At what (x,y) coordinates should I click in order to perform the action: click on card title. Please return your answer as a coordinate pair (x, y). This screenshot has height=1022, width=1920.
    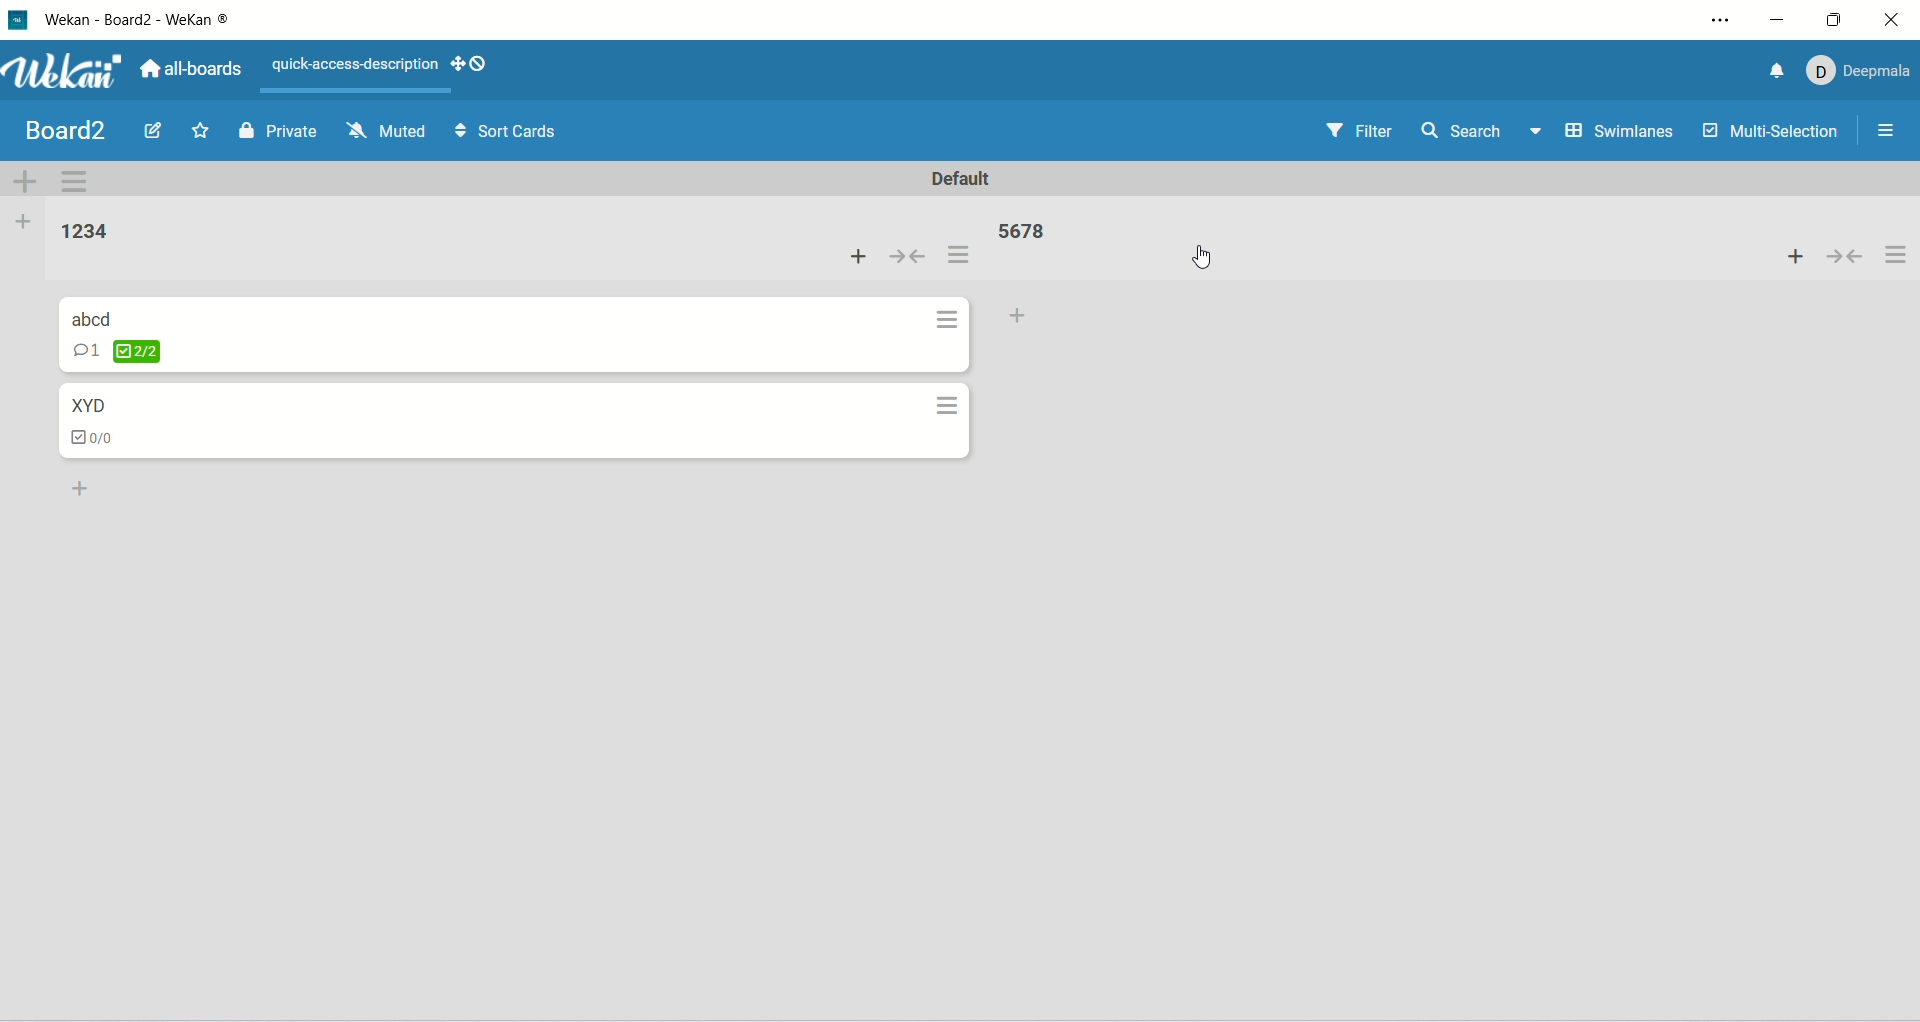
    Looking at the image, I should click on (94, 320).